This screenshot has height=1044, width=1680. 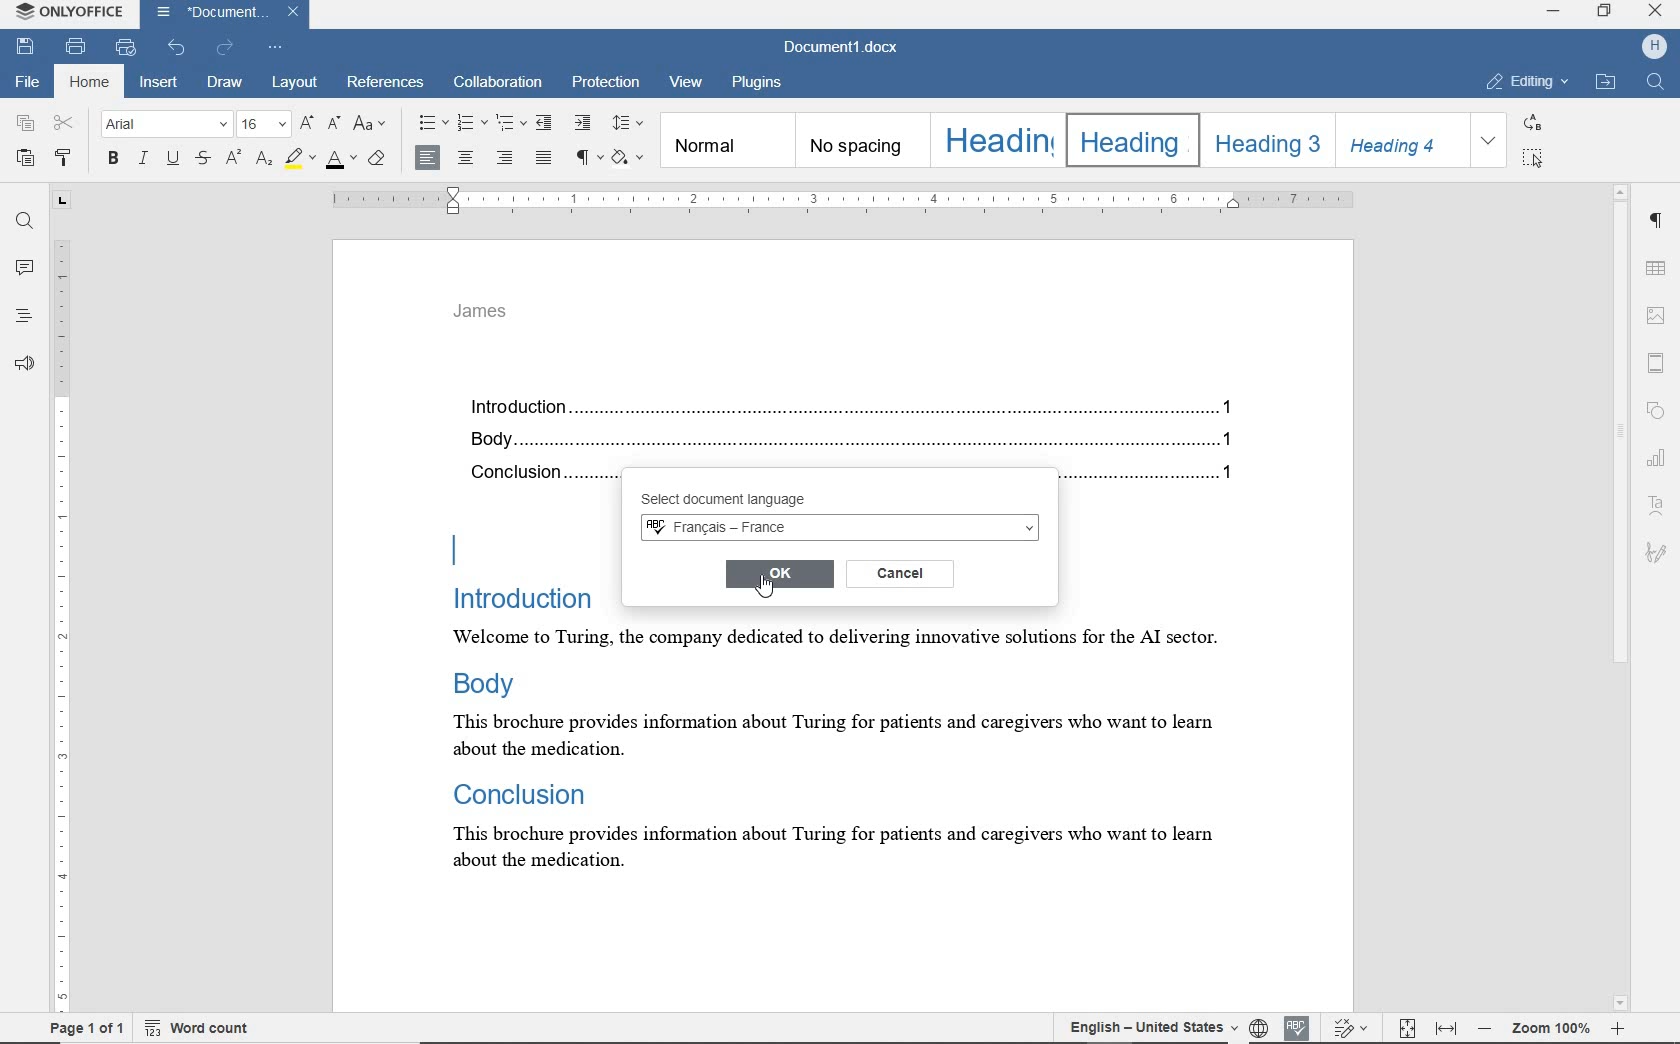 What do you see at coordinates (144, 159) in the screenshot?
I see `italic` at bounding box center [144, 159].